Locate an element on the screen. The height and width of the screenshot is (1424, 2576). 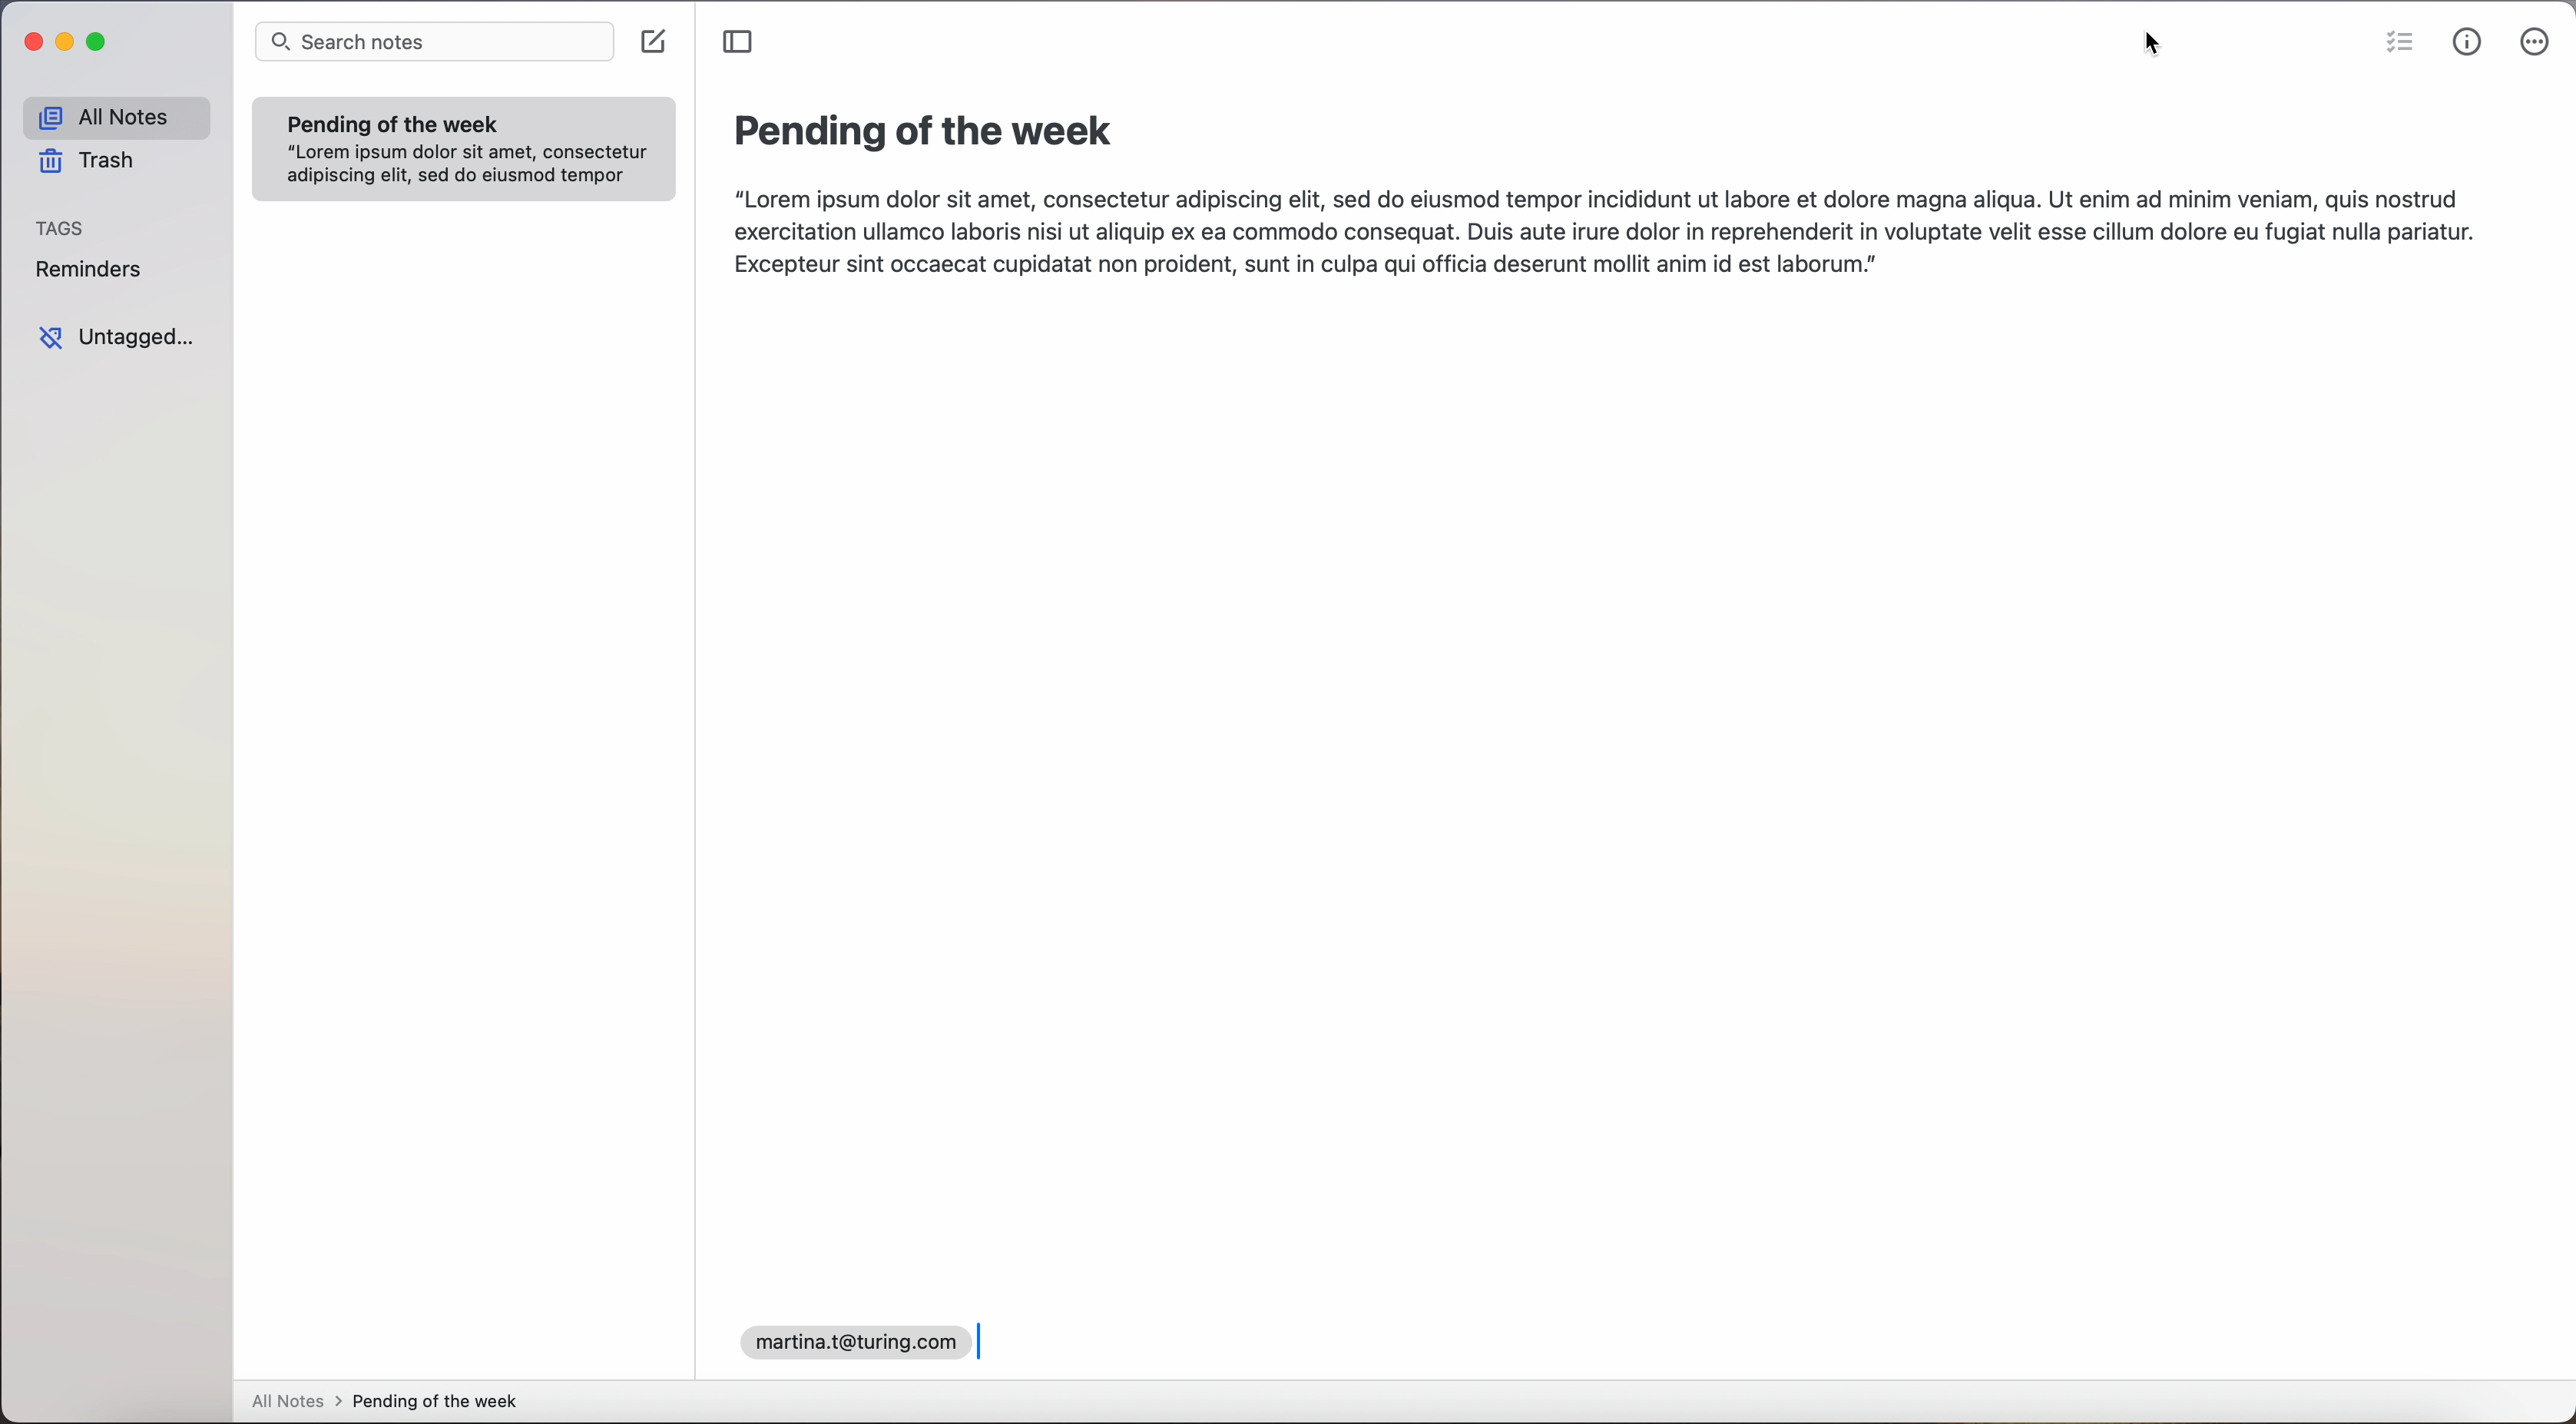
toggle sidebar is located at coordinates (739, 43).